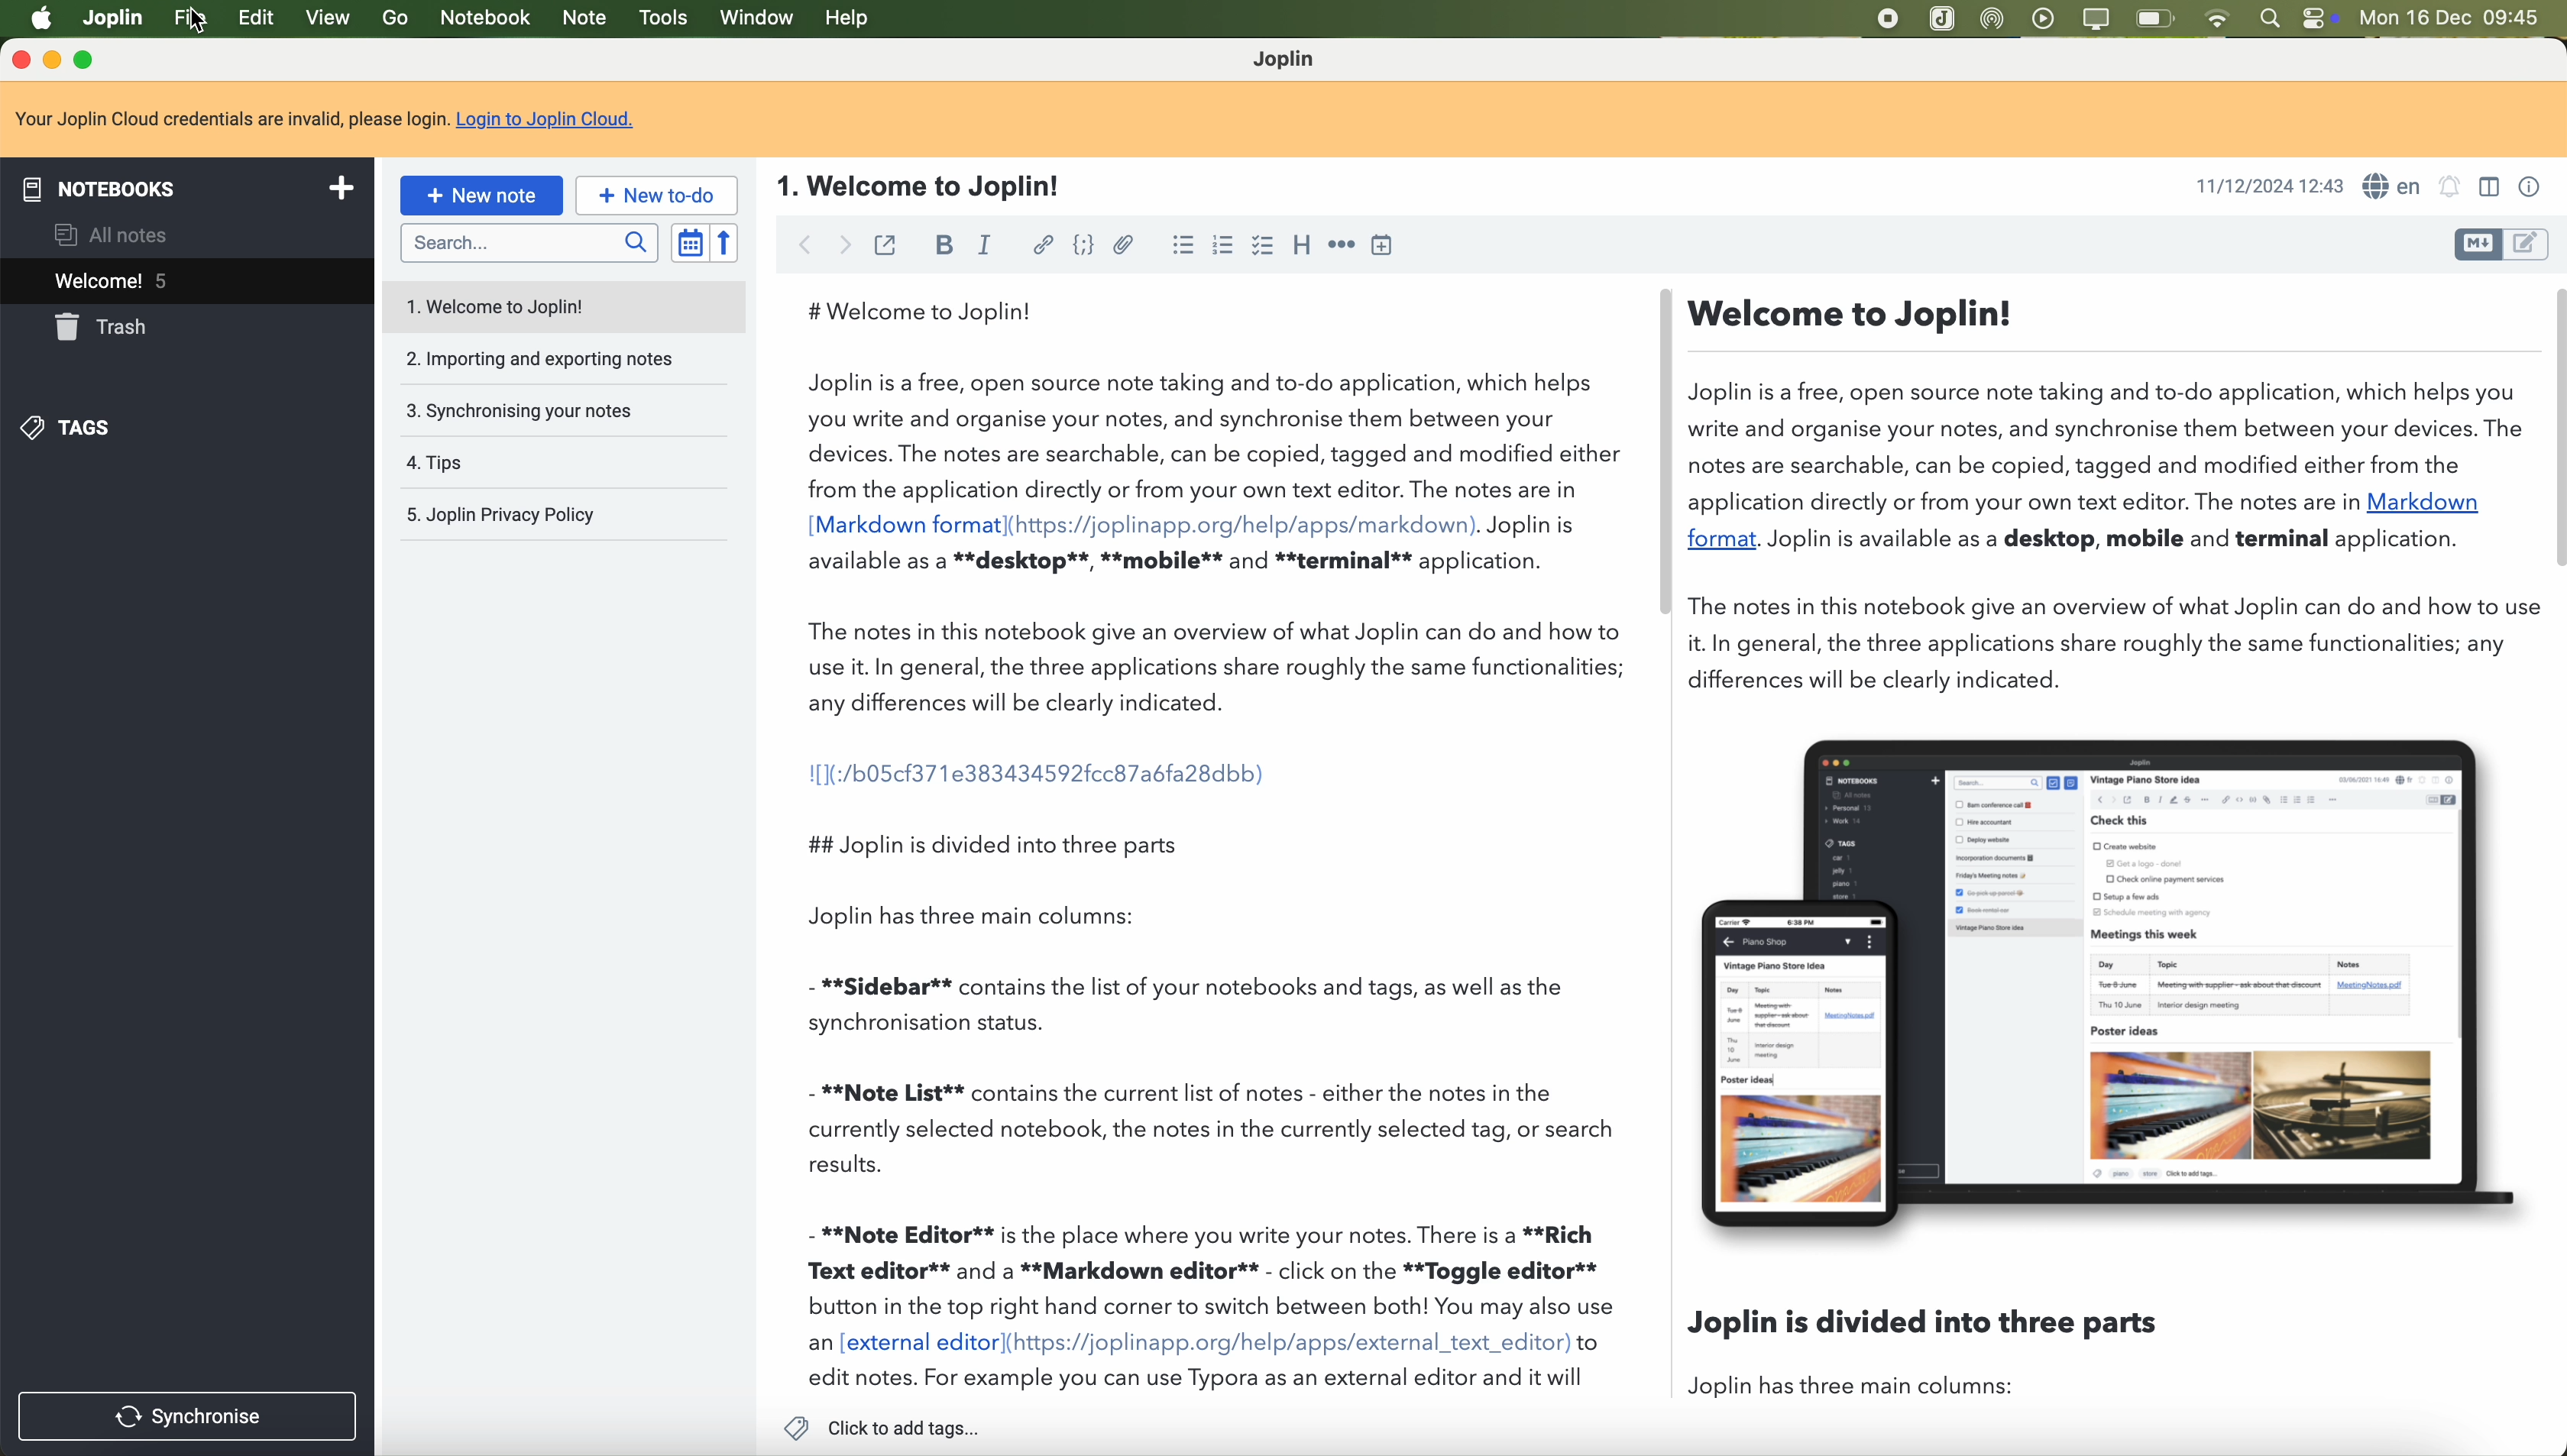 Image resolution: width=2567 pixels, height=1456 pixels. What do you see at coordinates (2267, 186) in the screenshot?
I see `11/12/2024 12:43` at bounding box center [2267, 186].